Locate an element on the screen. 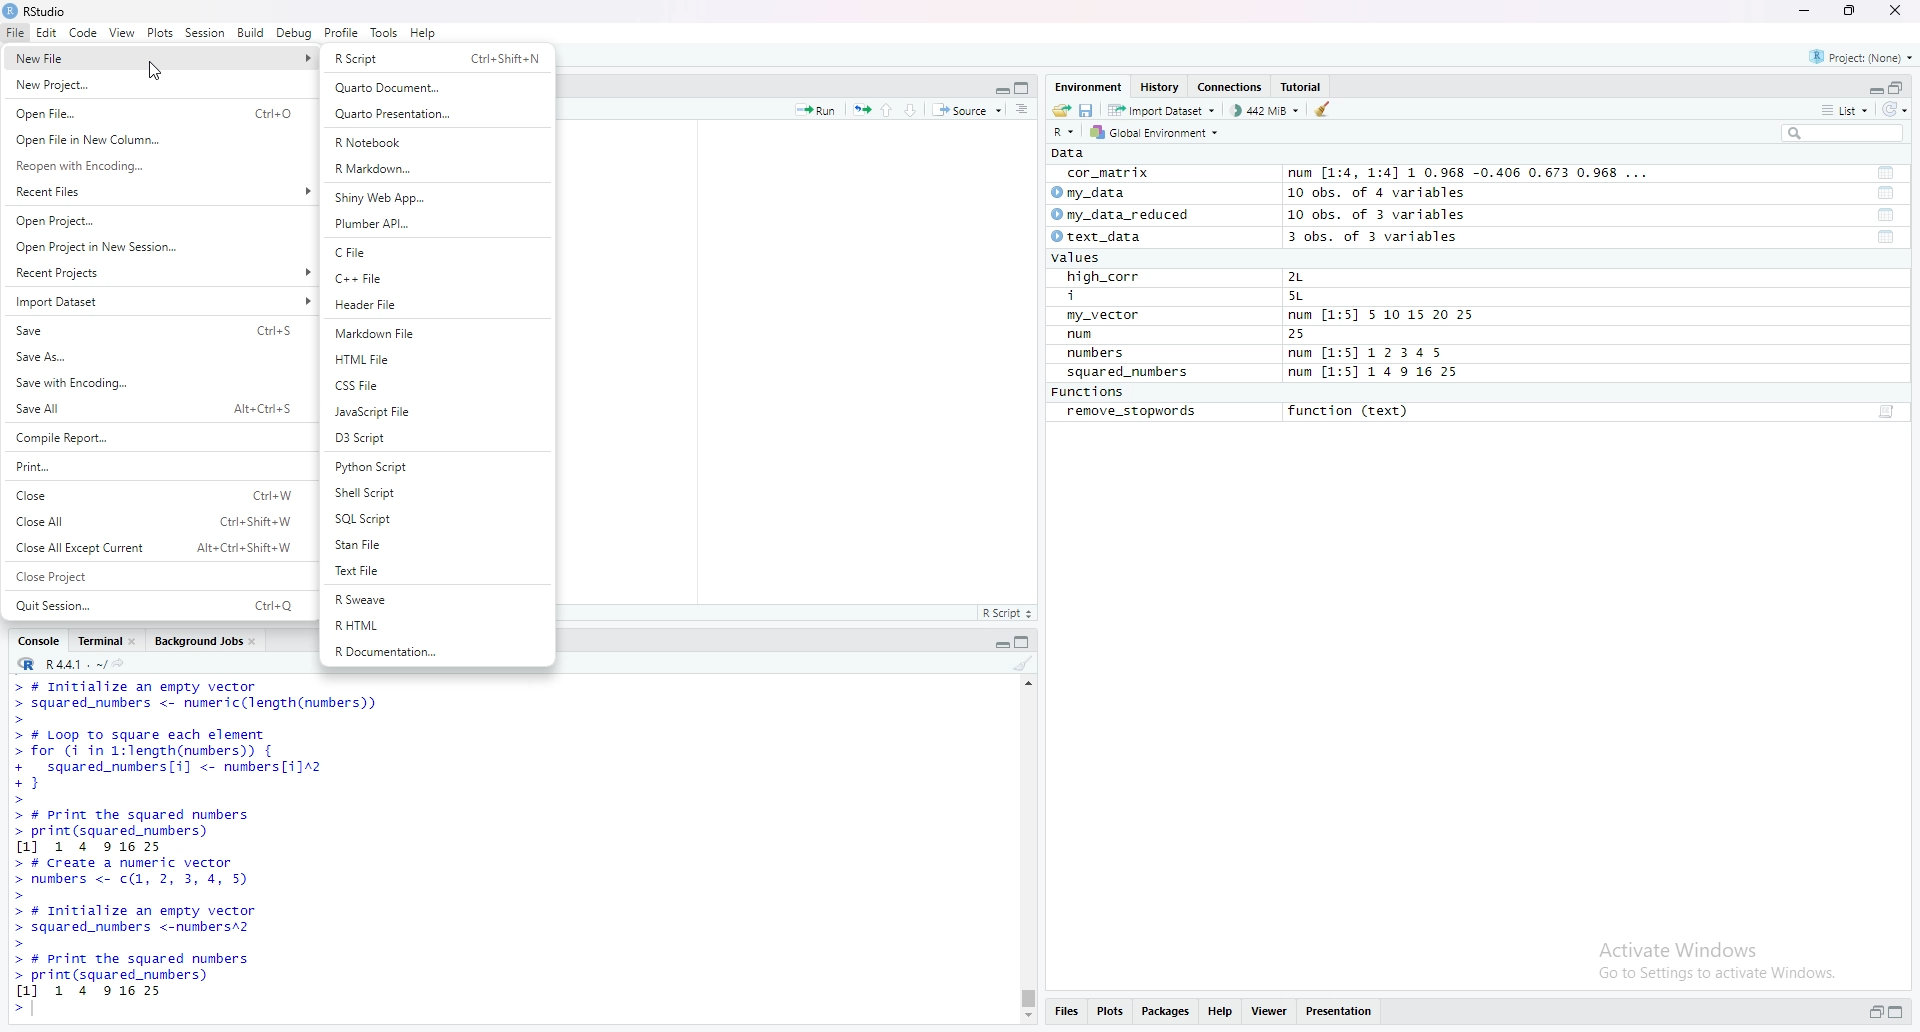 The height and width of the screenshot is (1032, 1920). Compile Report... is located at coordinates (151, 438).